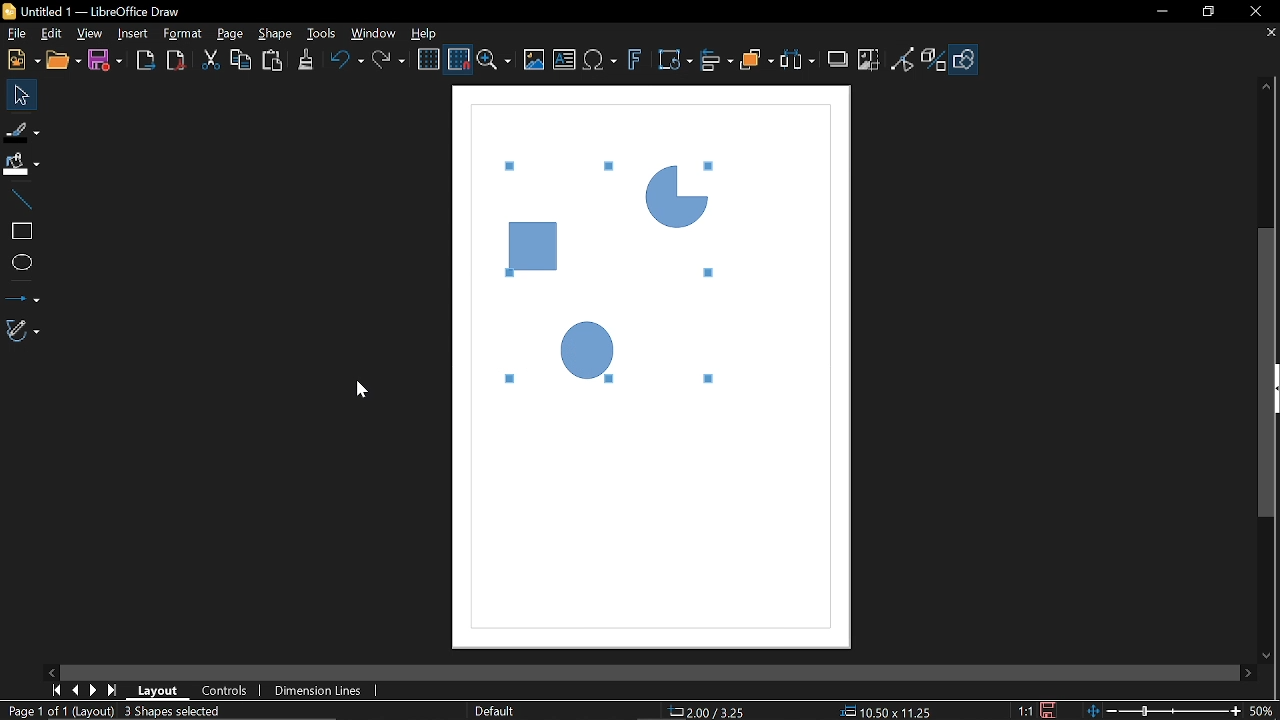 The height and width of the screenshot is (720, 1280). What do you see at coordinates (933, 62) in the screenshot?
I see `Toggle extrusion` at bounding box center [933, 62].